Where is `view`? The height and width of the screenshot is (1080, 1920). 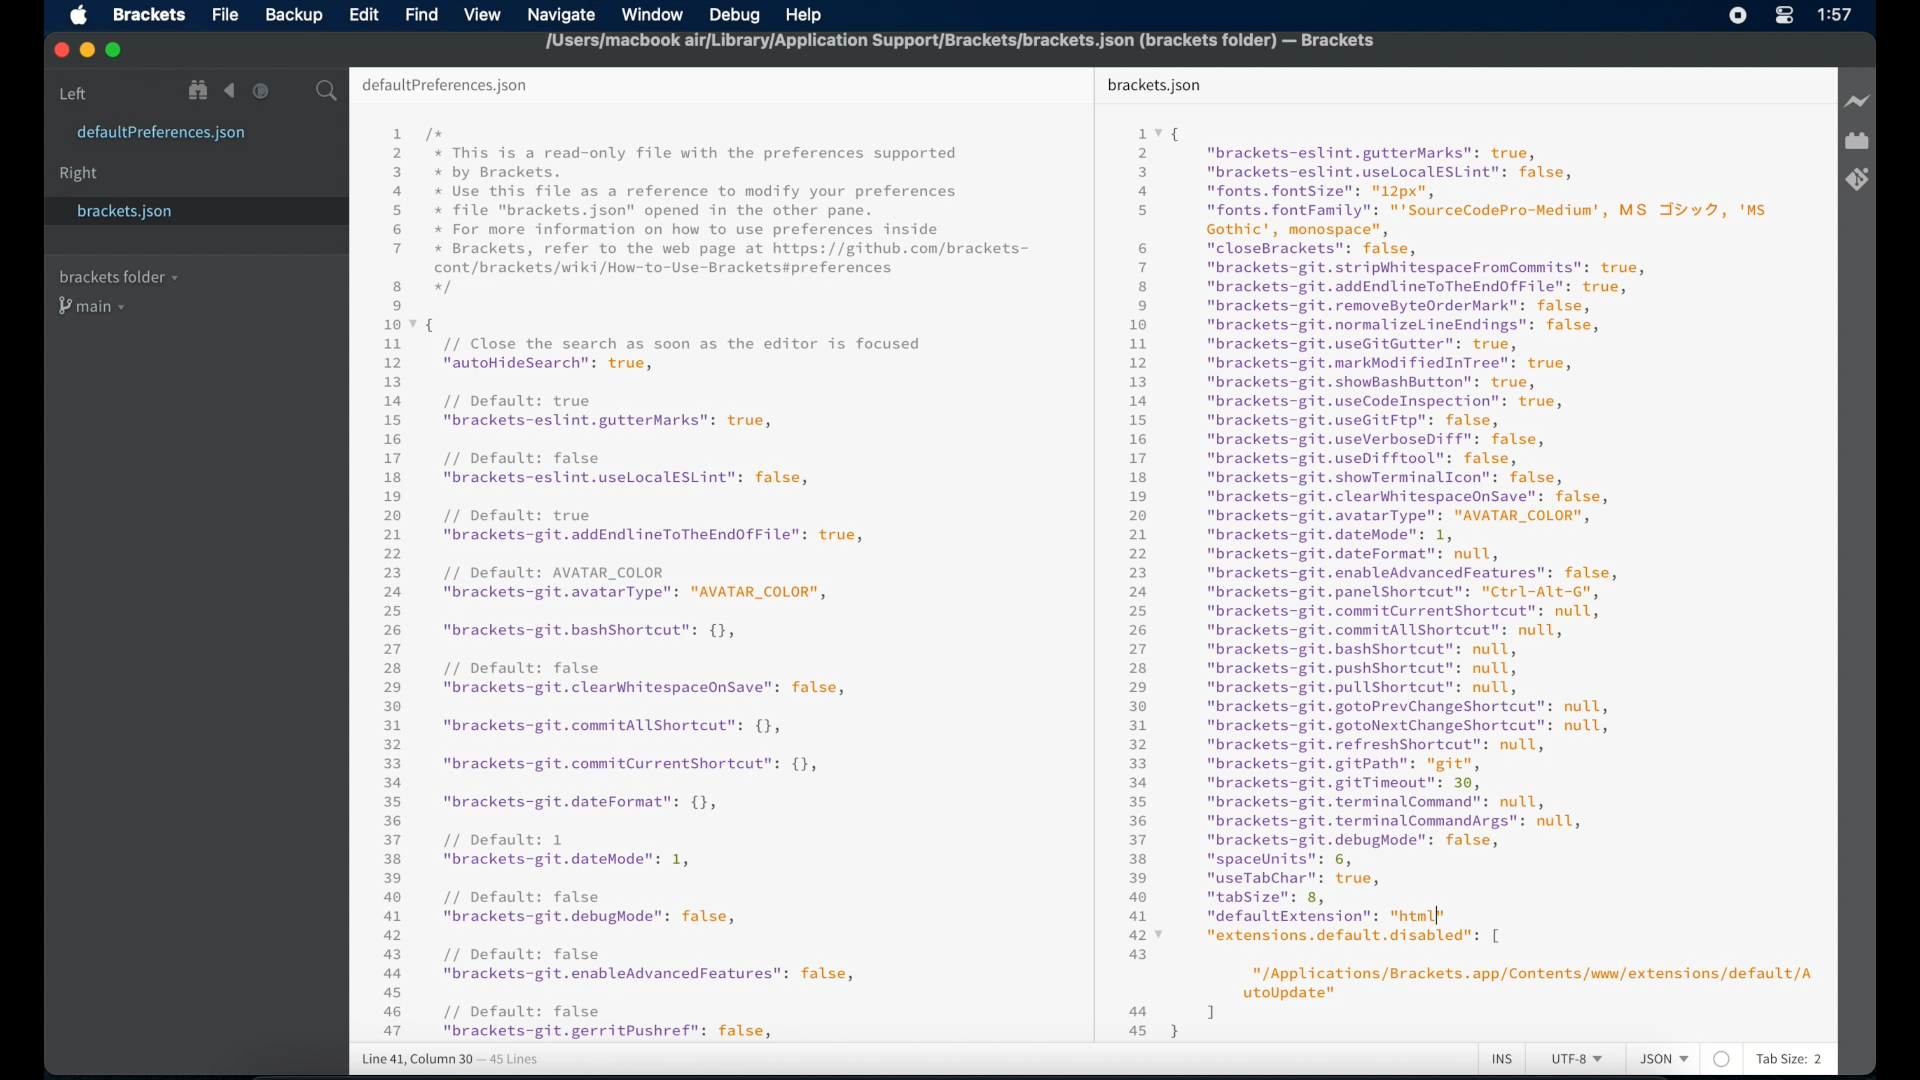
view is located at coordinates (482, 15).